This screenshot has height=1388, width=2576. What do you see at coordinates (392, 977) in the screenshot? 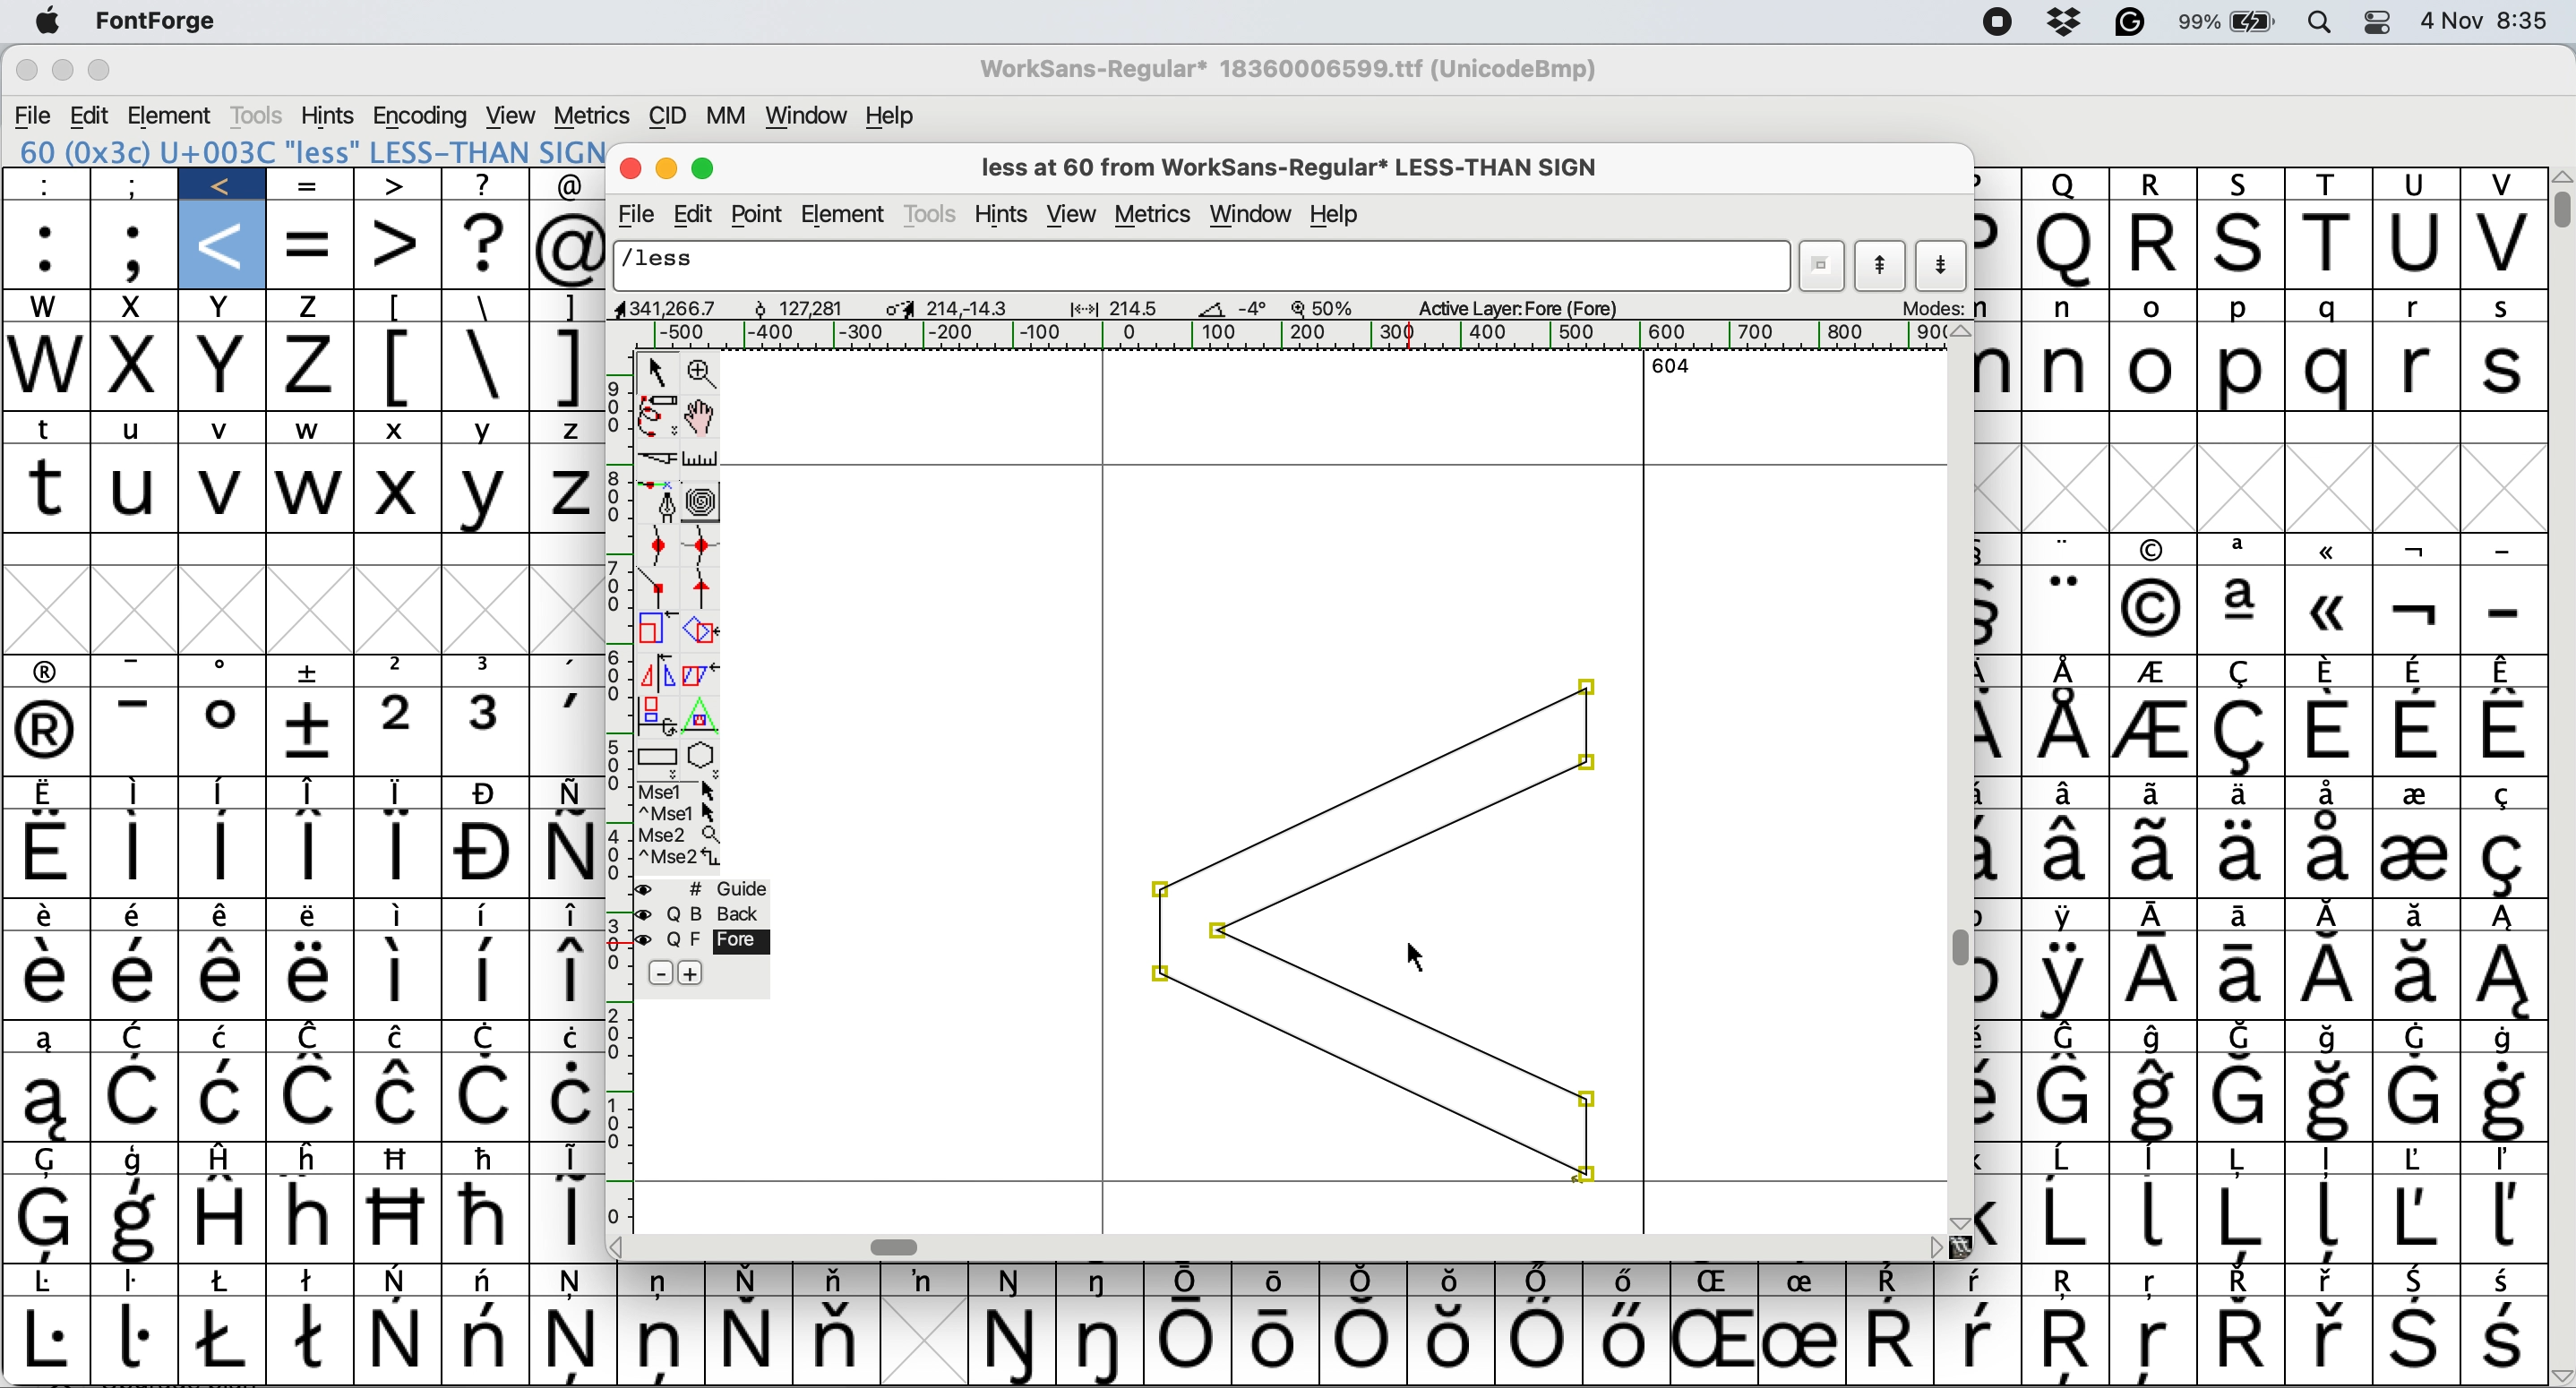
I see `Symbol` at bounding box center [392, 977].